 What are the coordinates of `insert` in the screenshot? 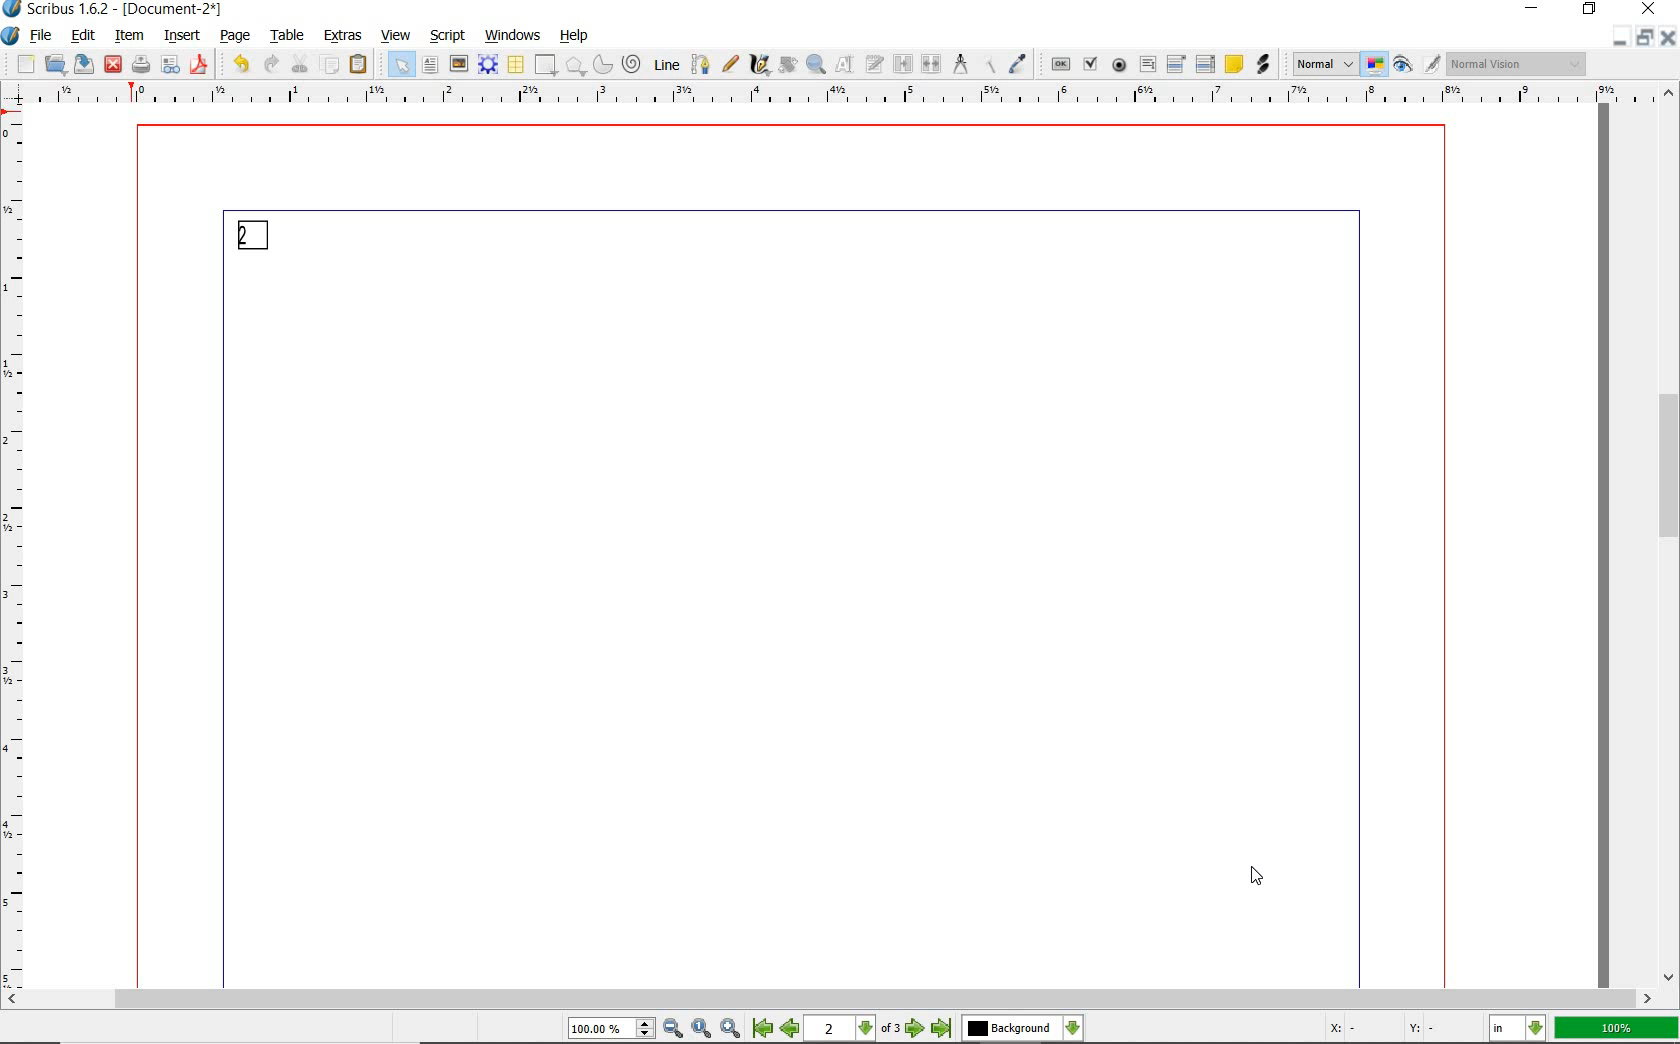 It's located at (182, 36).